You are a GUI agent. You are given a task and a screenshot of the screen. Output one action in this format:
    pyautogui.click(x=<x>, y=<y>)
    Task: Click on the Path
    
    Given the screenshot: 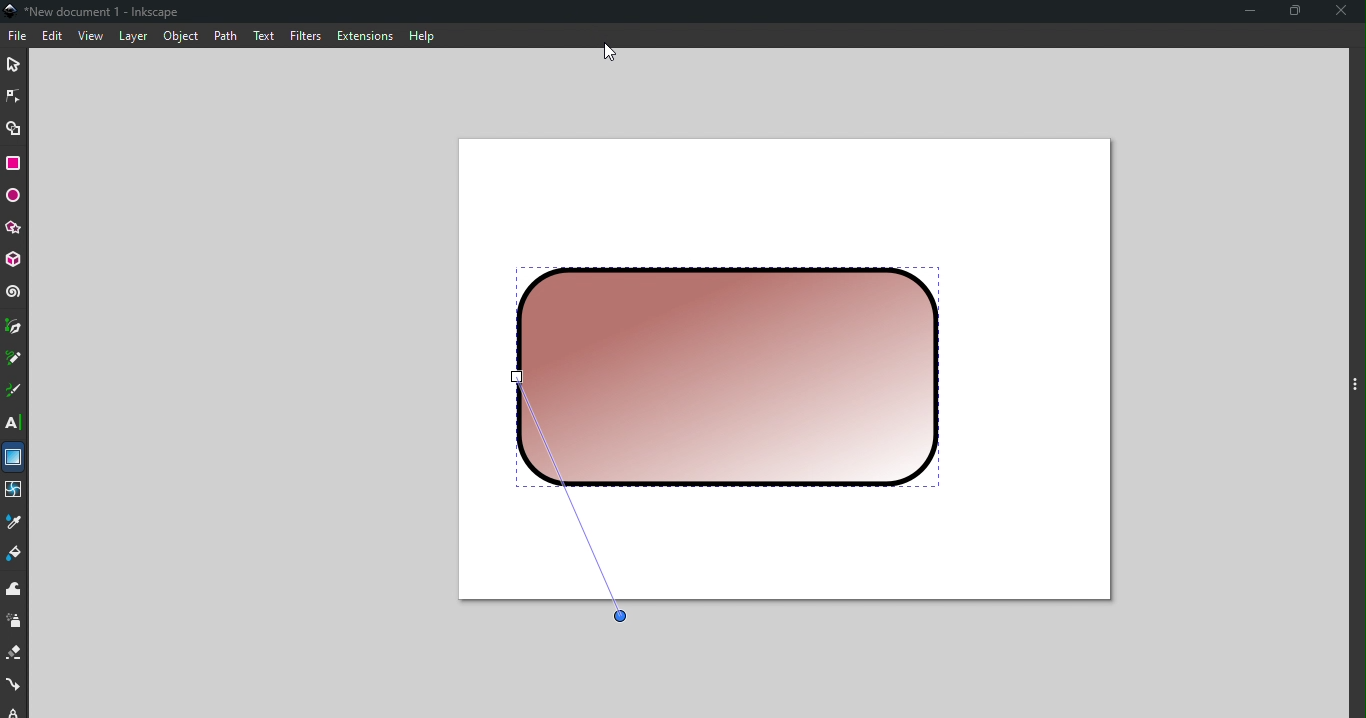 What is the action you would take?
    pyautogui.click(x=221, y=35)
    